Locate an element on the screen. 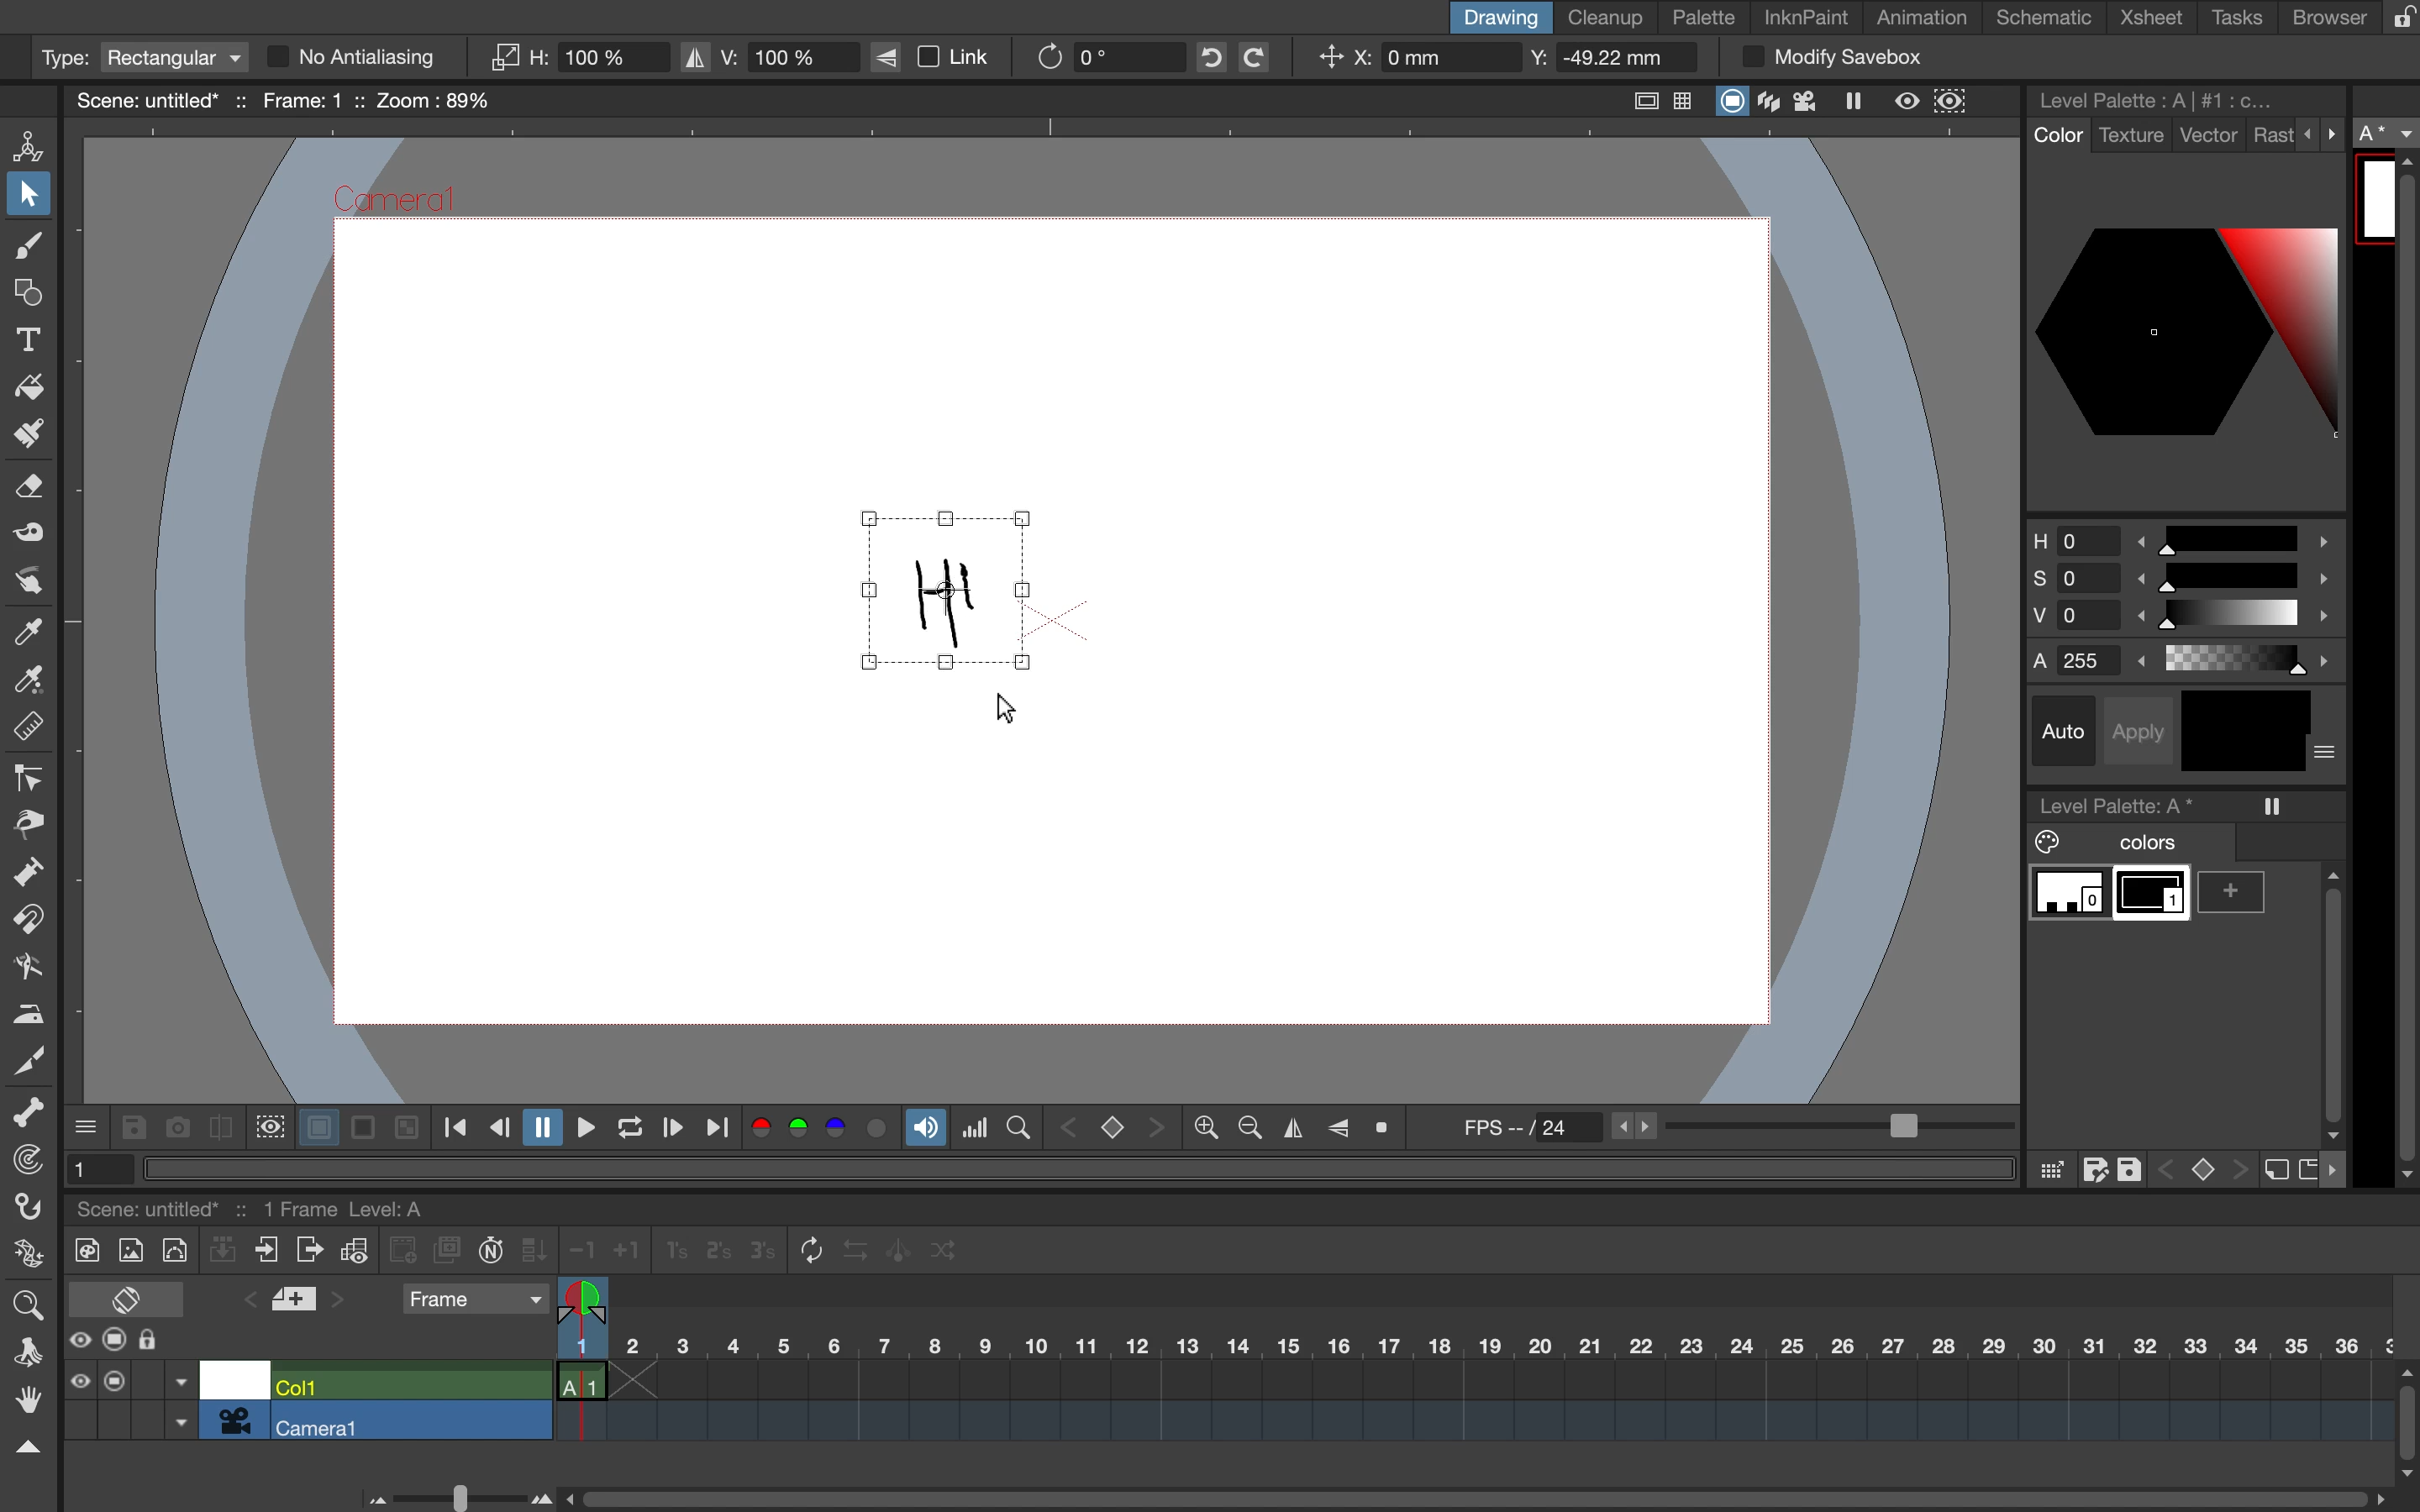  finger tool is located at coordinates (27, 581).